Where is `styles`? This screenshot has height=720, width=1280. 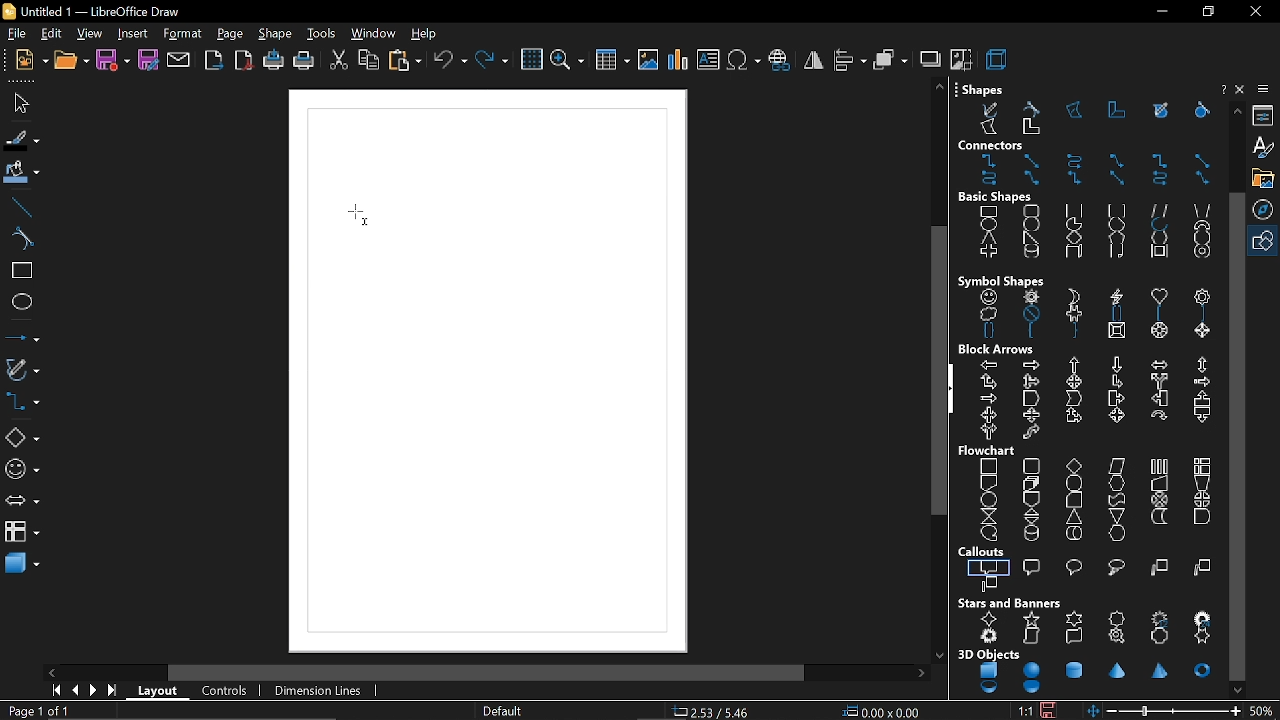 styles is located at coordinates (1265, 149).